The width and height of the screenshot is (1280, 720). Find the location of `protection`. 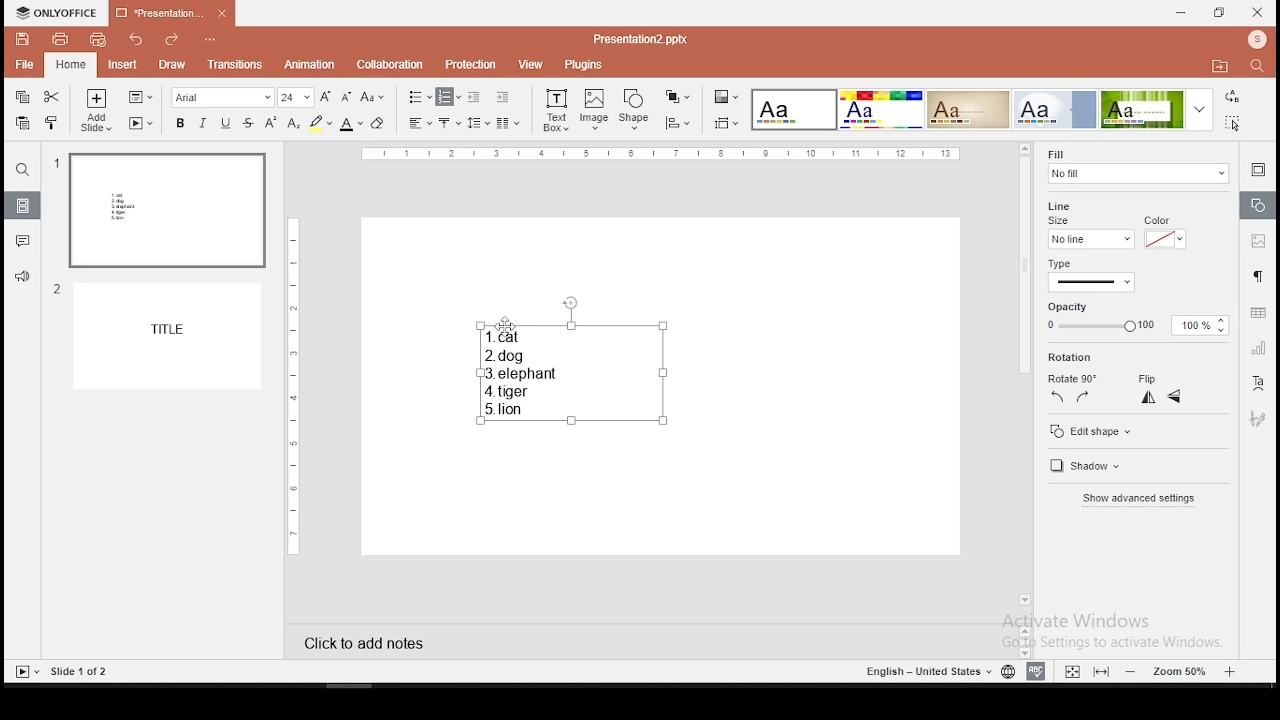

protection is located at coordinates (472, 63).